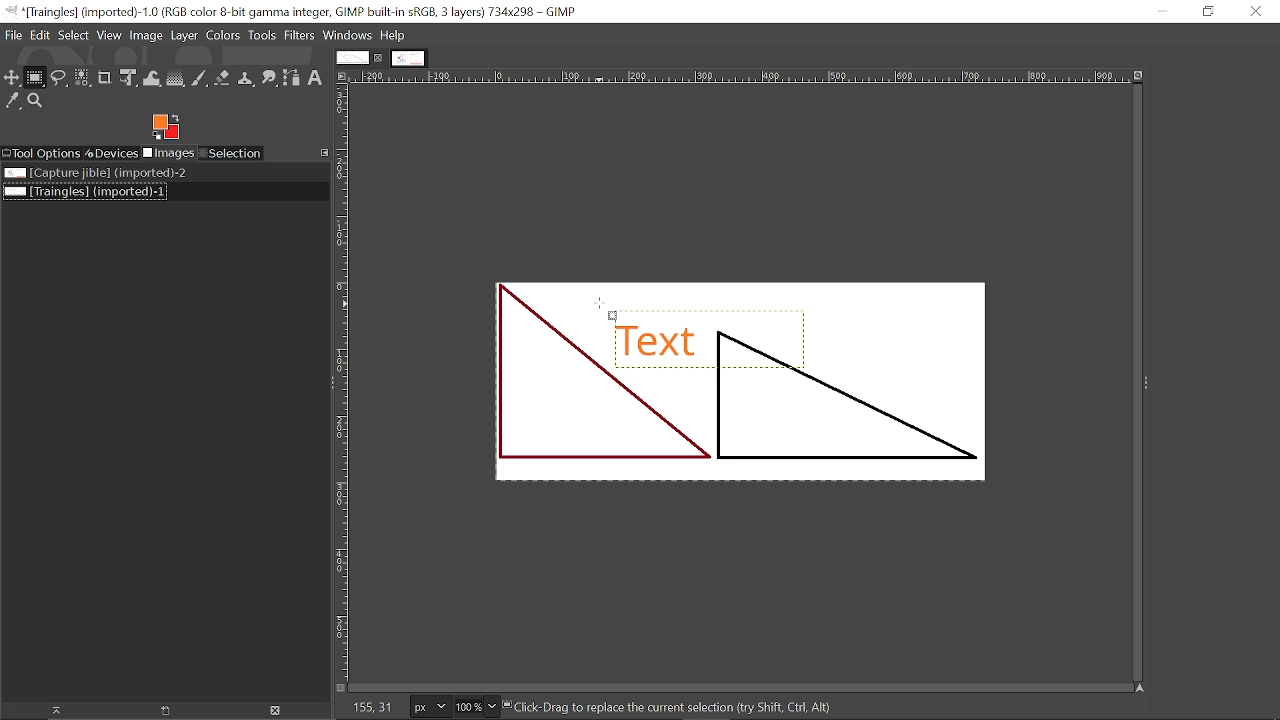 Image resolution: width=1280 pixels, height=720 pixels. I want to click on Filters, so click(300, 36).